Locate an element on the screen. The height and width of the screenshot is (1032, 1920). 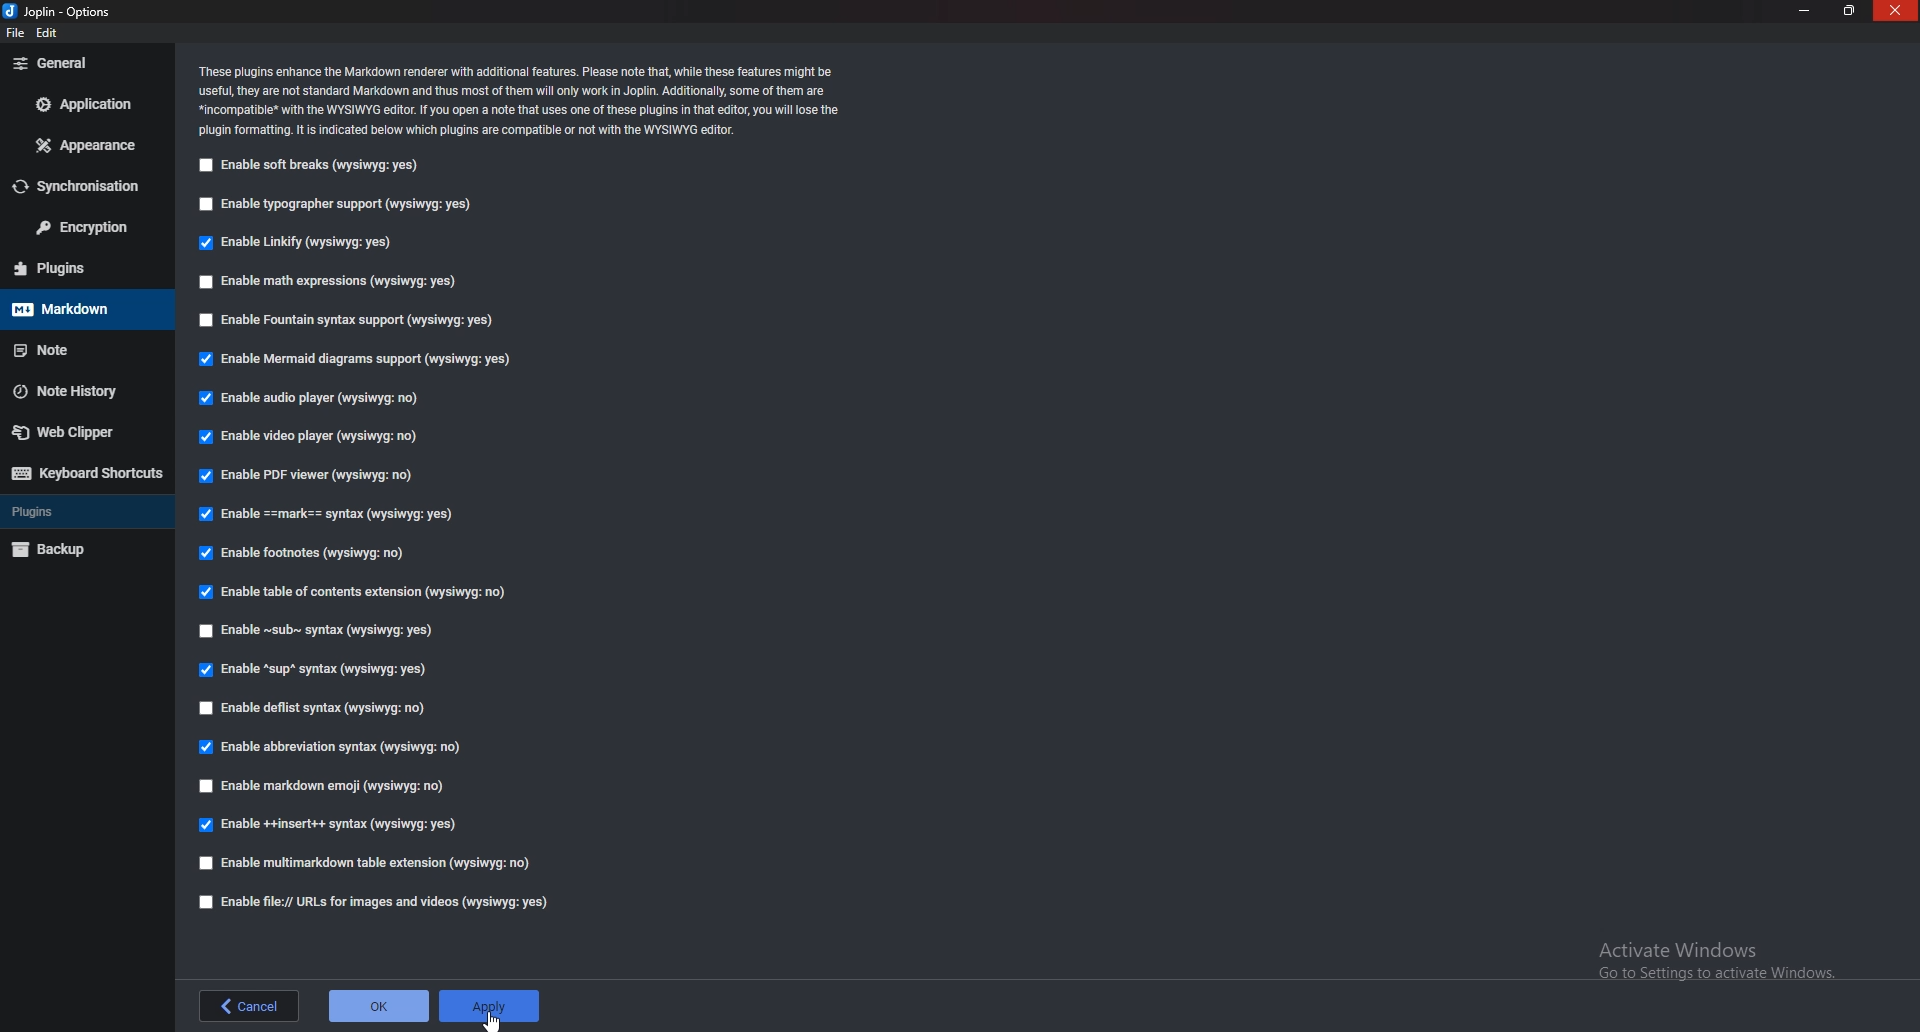
Enable audio player is located at coordinates (308, 399).